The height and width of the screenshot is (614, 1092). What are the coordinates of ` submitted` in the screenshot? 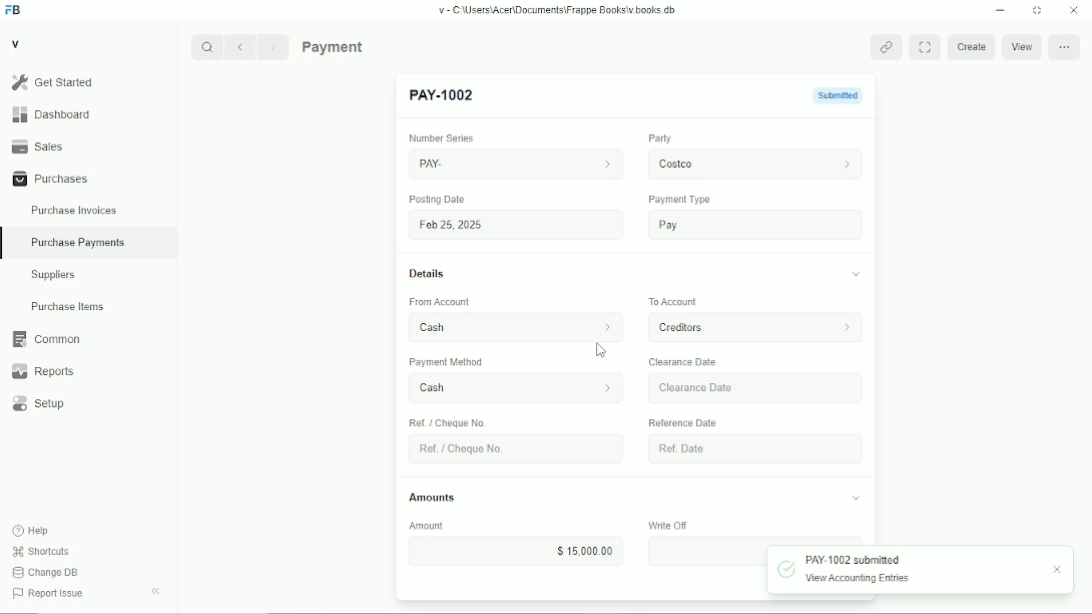 It's located at (828, 96).